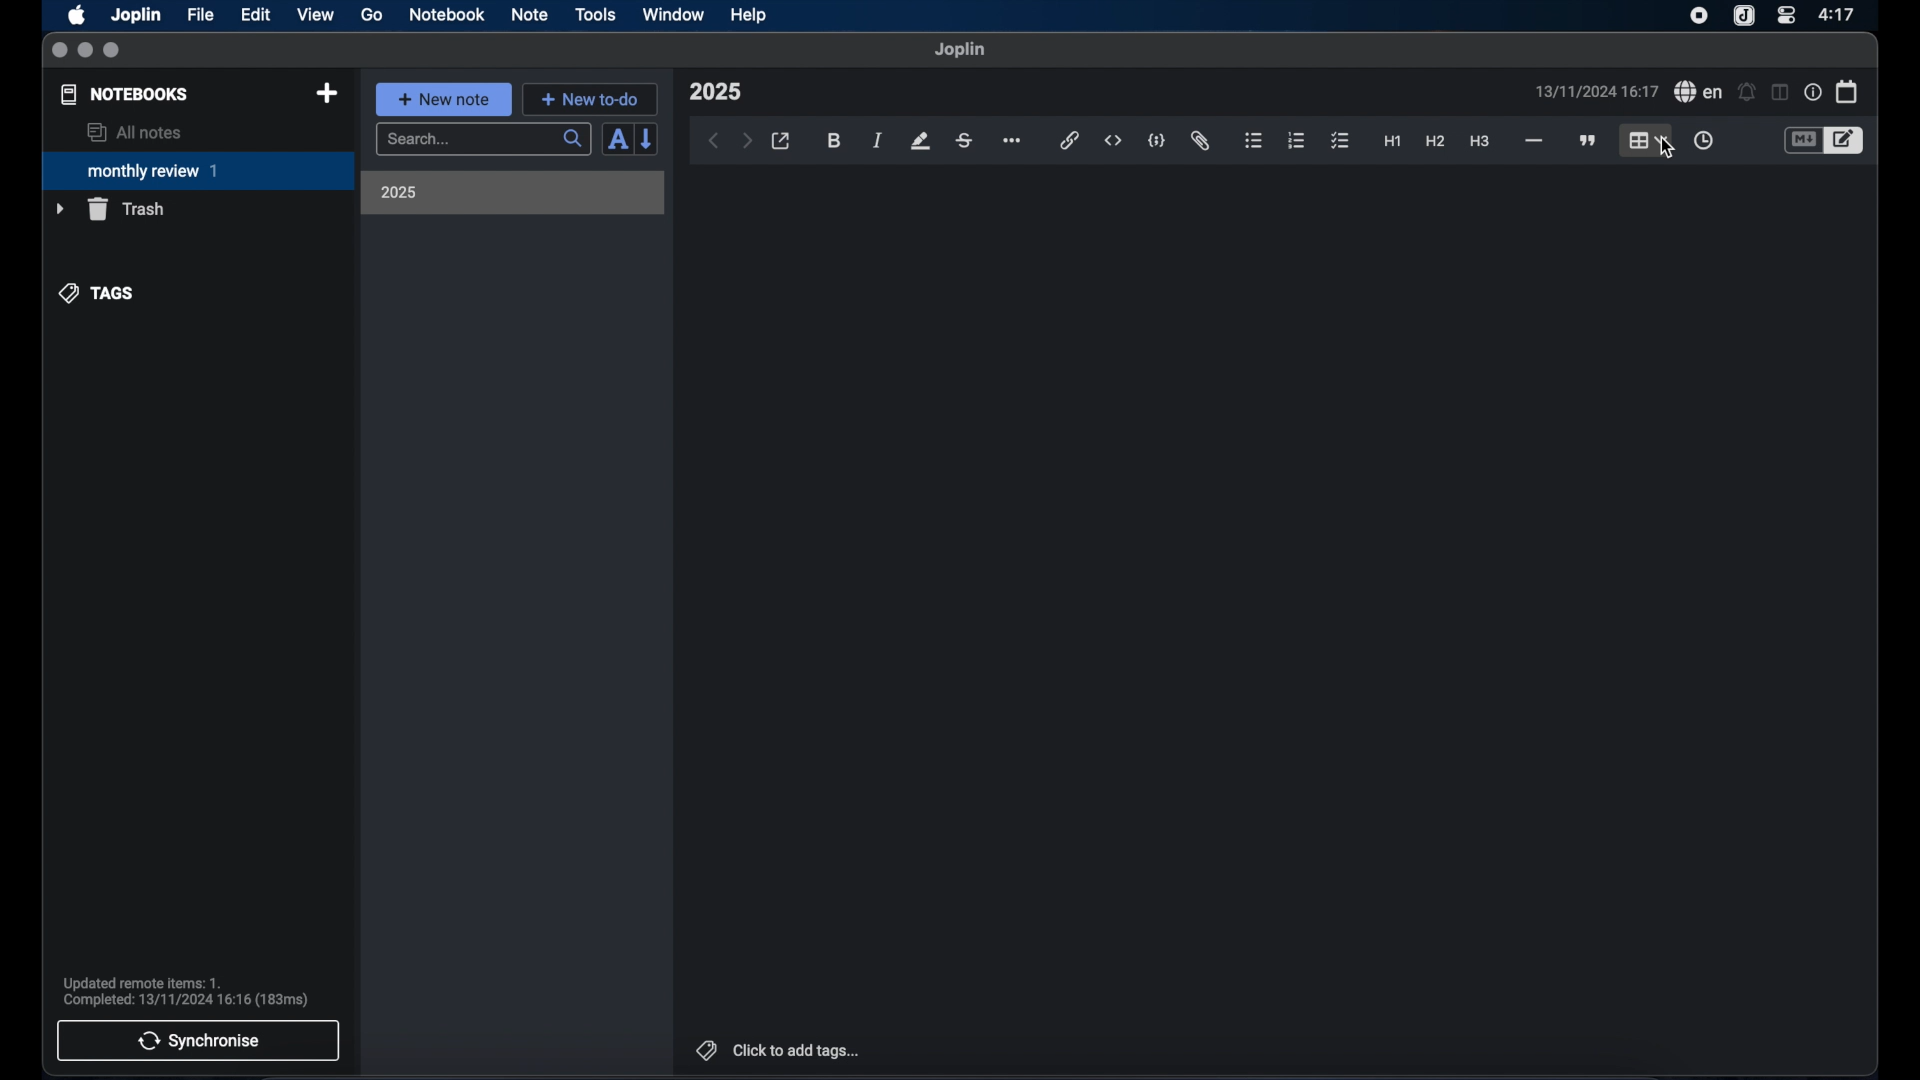 This screenshot has height=1080, width=1920. I want to click on horizontal rule, so click(1532, 141).